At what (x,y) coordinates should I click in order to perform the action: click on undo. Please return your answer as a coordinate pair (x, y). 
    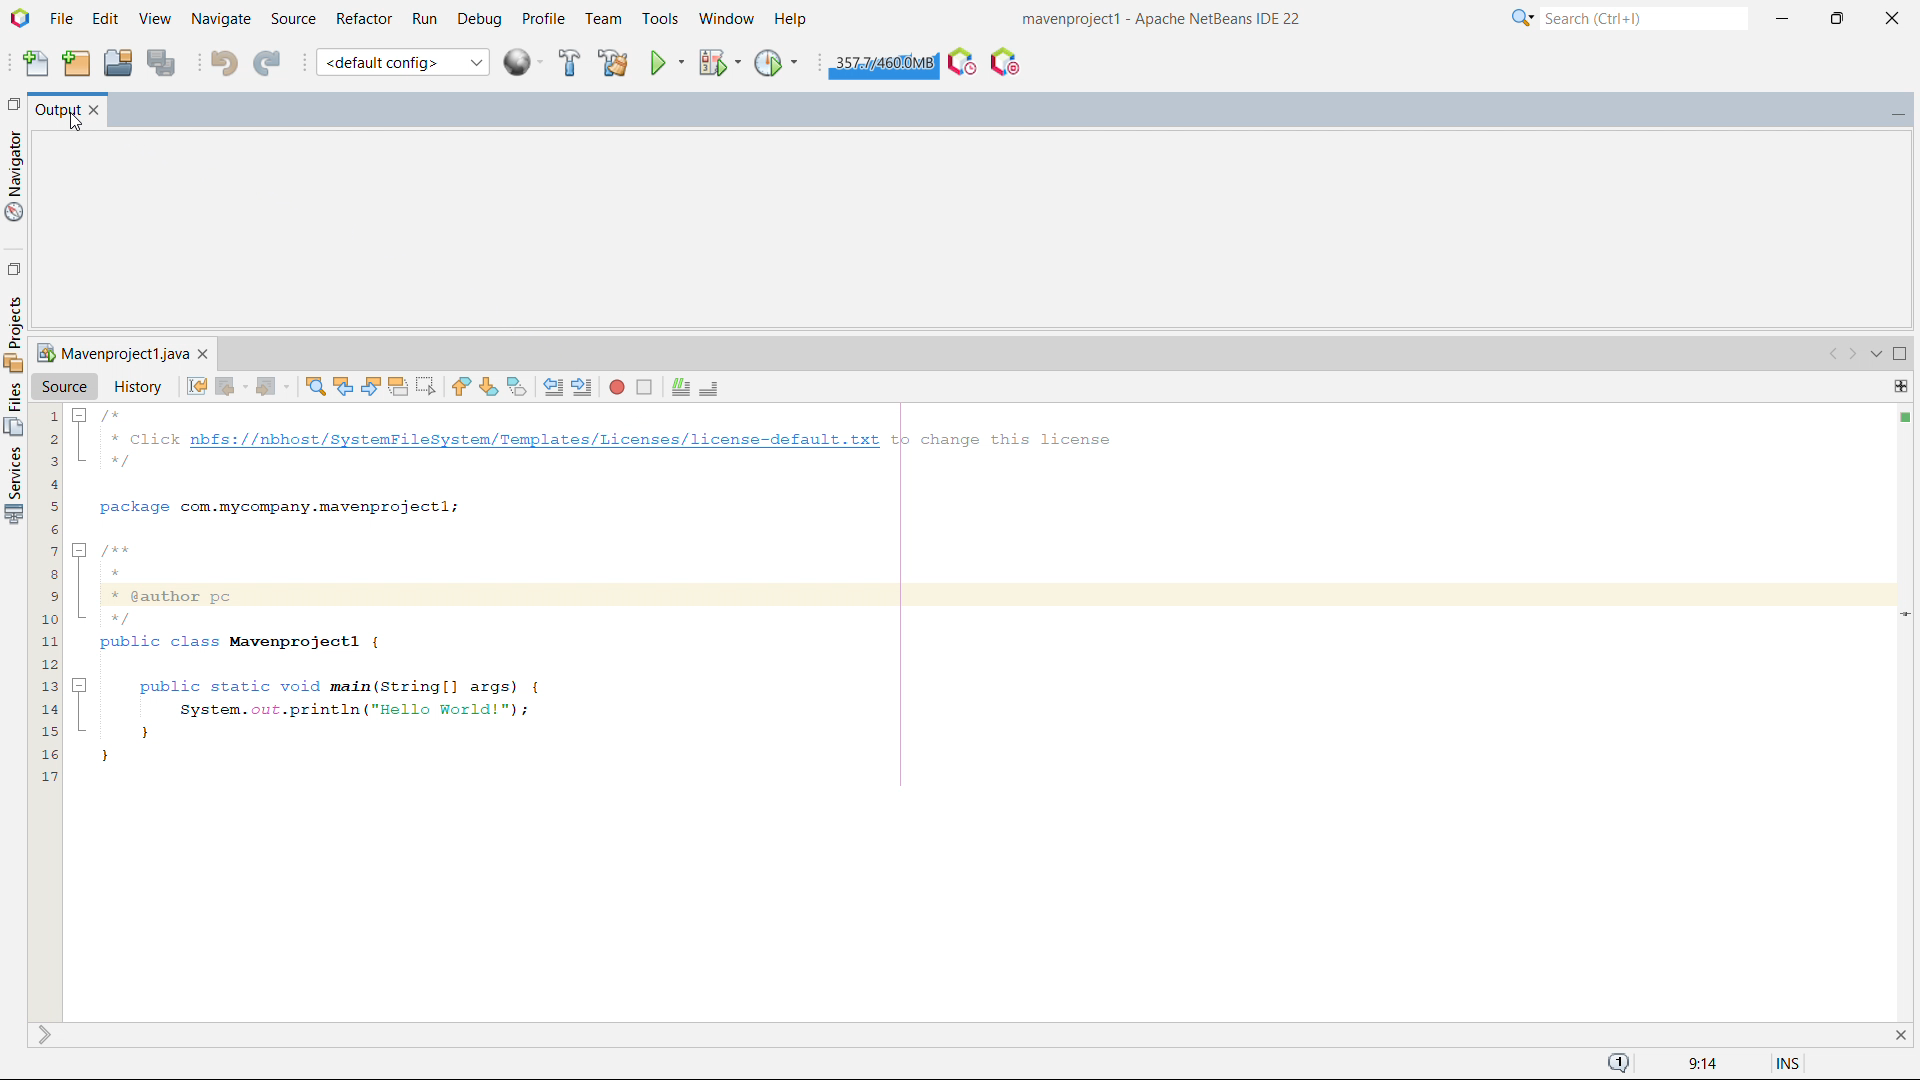
    Looking at the image, I should click on (224, 62).